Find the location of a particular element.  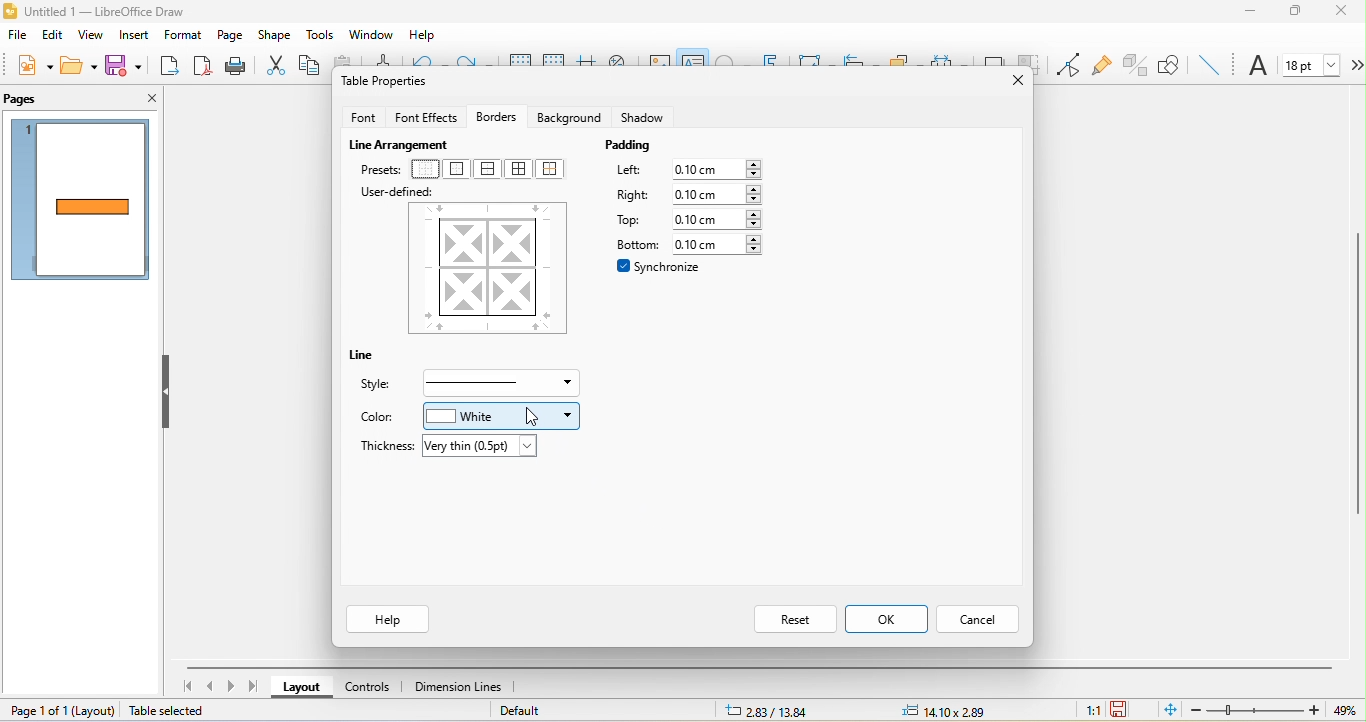

background is located at coordinates (572, 117).